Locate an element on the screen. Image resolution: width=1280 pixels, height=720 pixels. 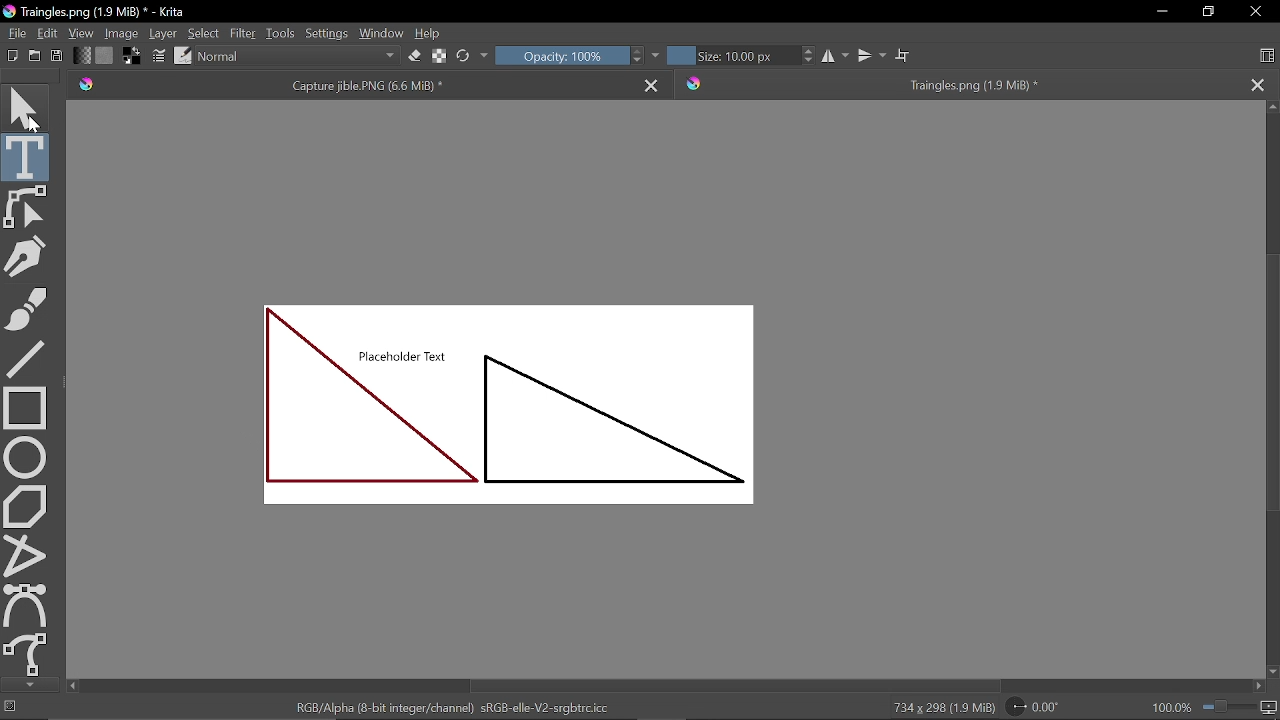
Line tool is located at coordinates (28, 358).